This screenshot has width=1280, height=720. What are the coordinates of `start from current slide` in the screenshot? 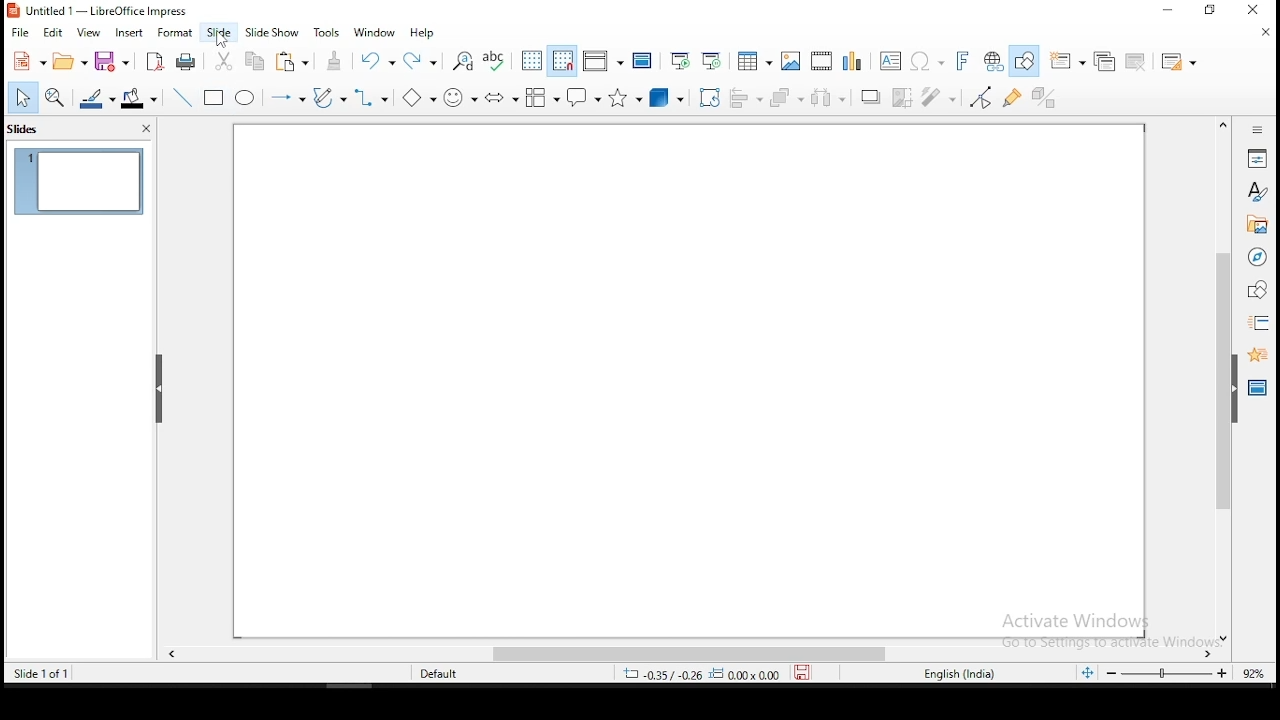 It's located at (712, 58).